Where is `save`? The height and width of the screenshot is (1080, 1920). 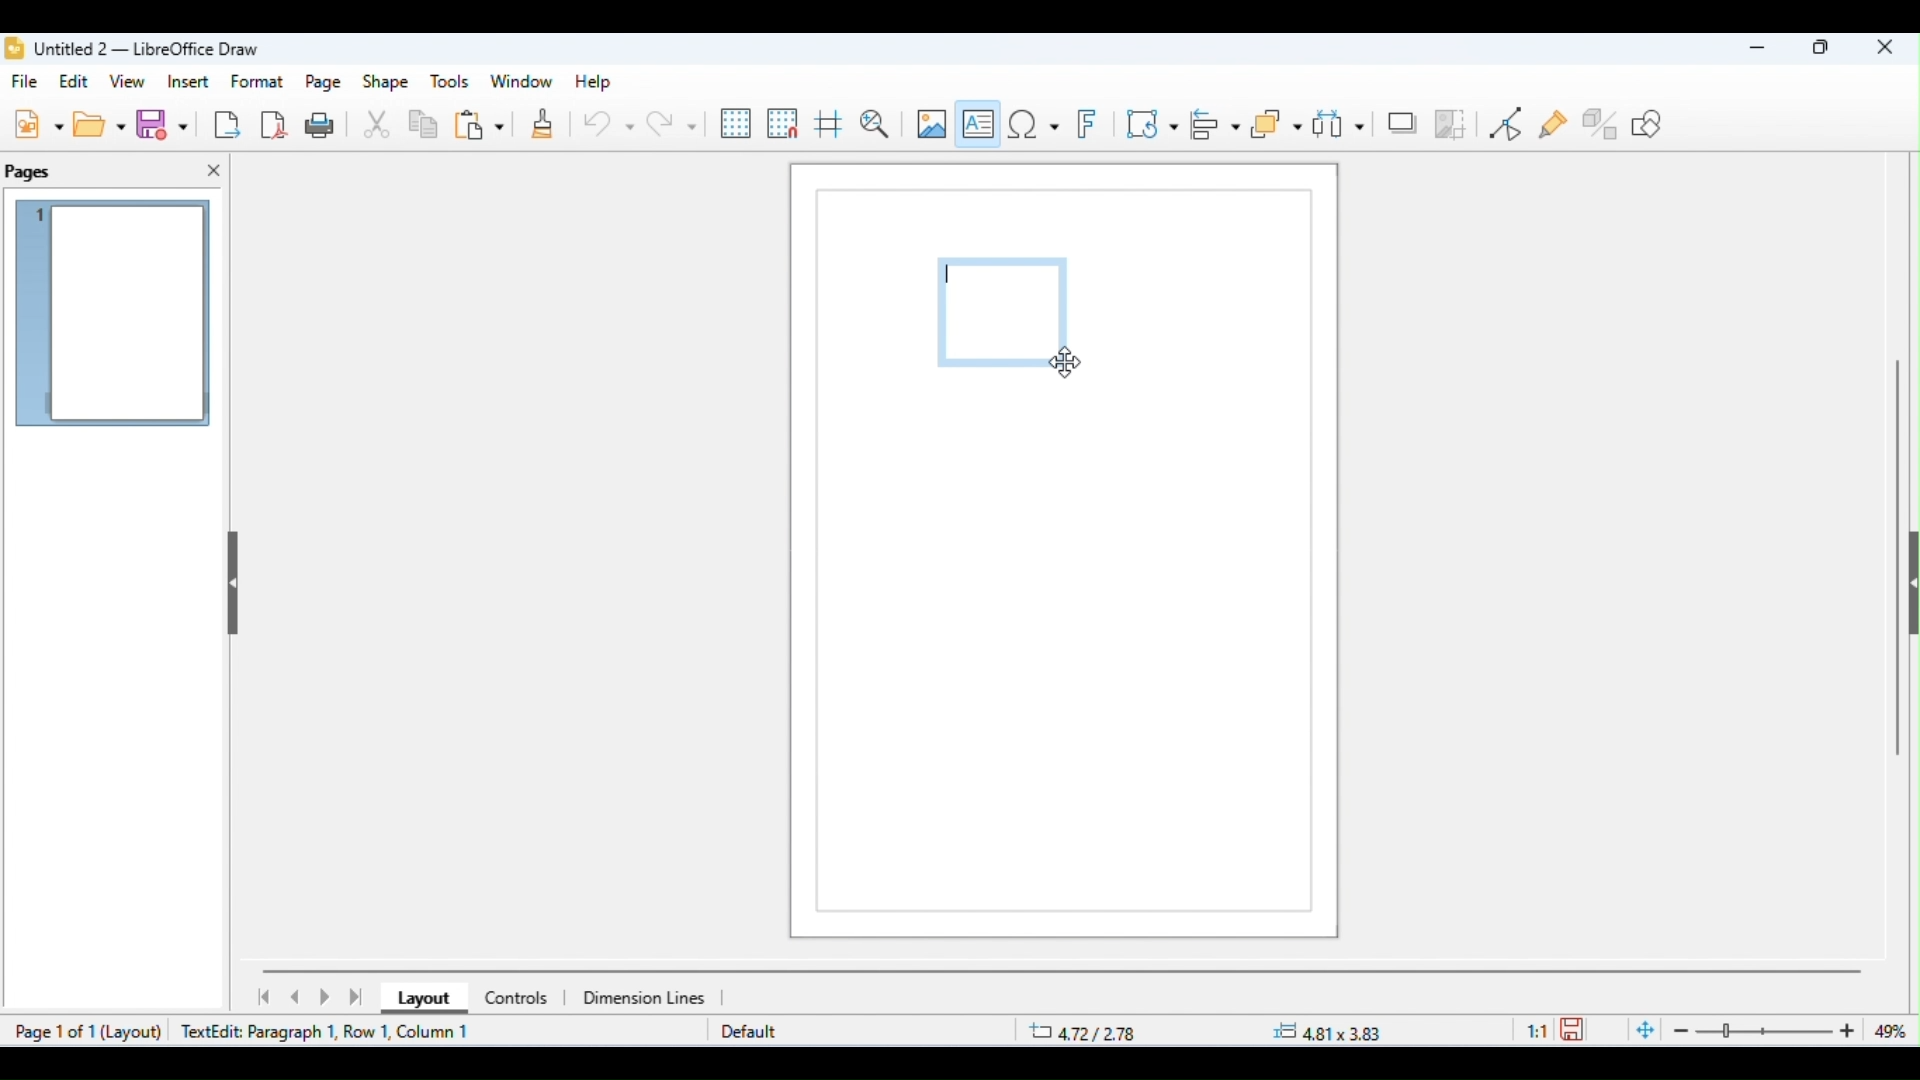
save is located at coordinates (166, 125).